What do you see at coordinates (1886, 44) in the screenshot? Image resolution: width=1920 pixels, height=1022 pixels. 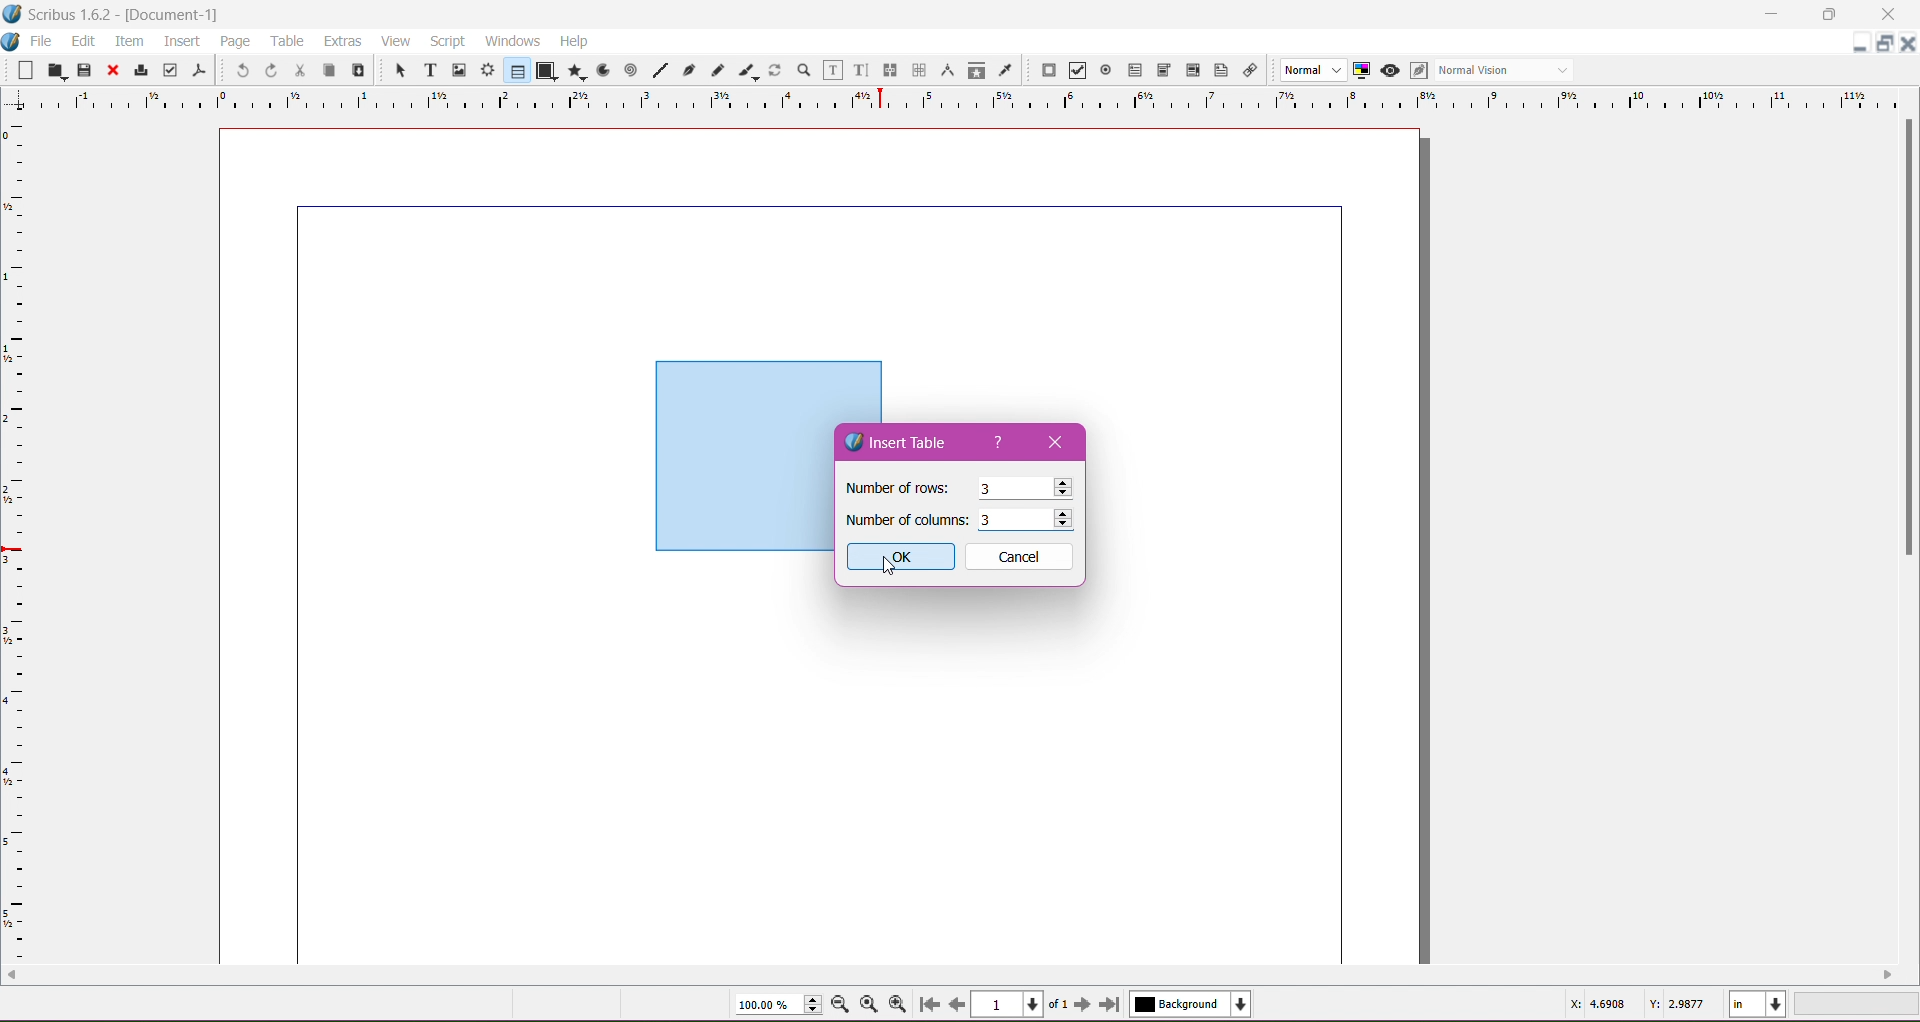 I see `Maximize` at bounding box center [1886, 44].